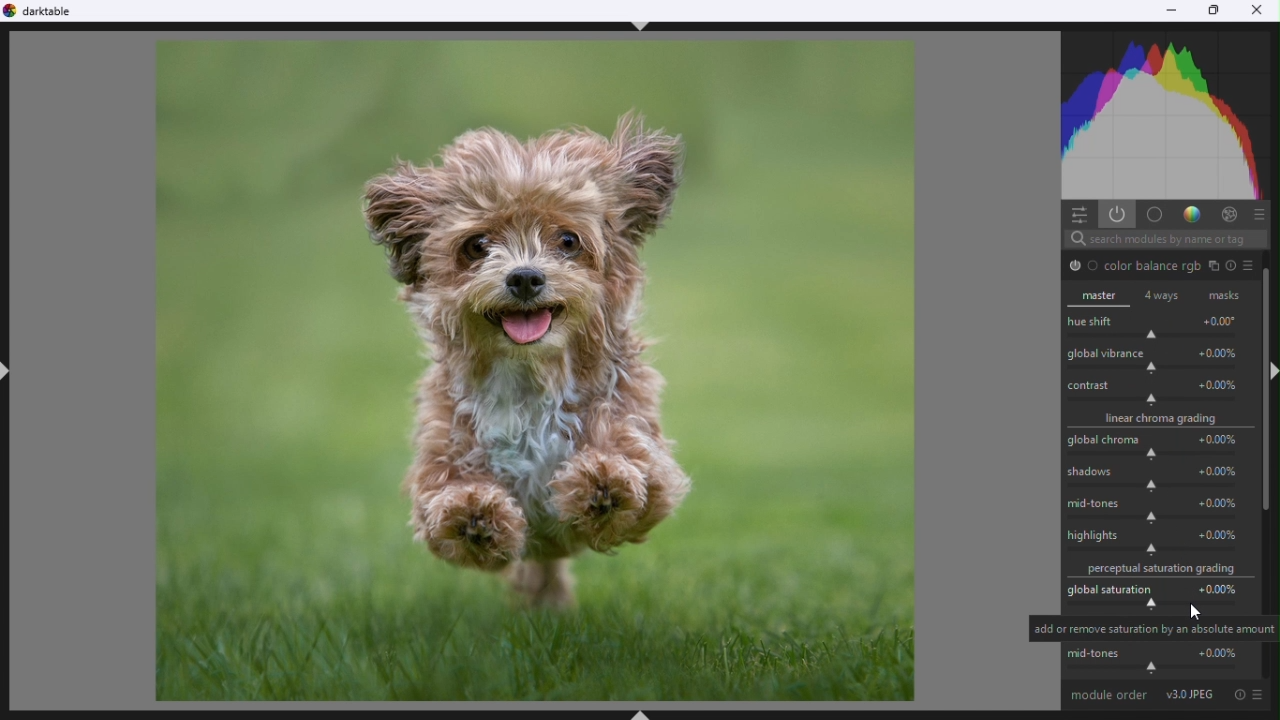  I want to click on Mouse pointer, so click(1199, 610).